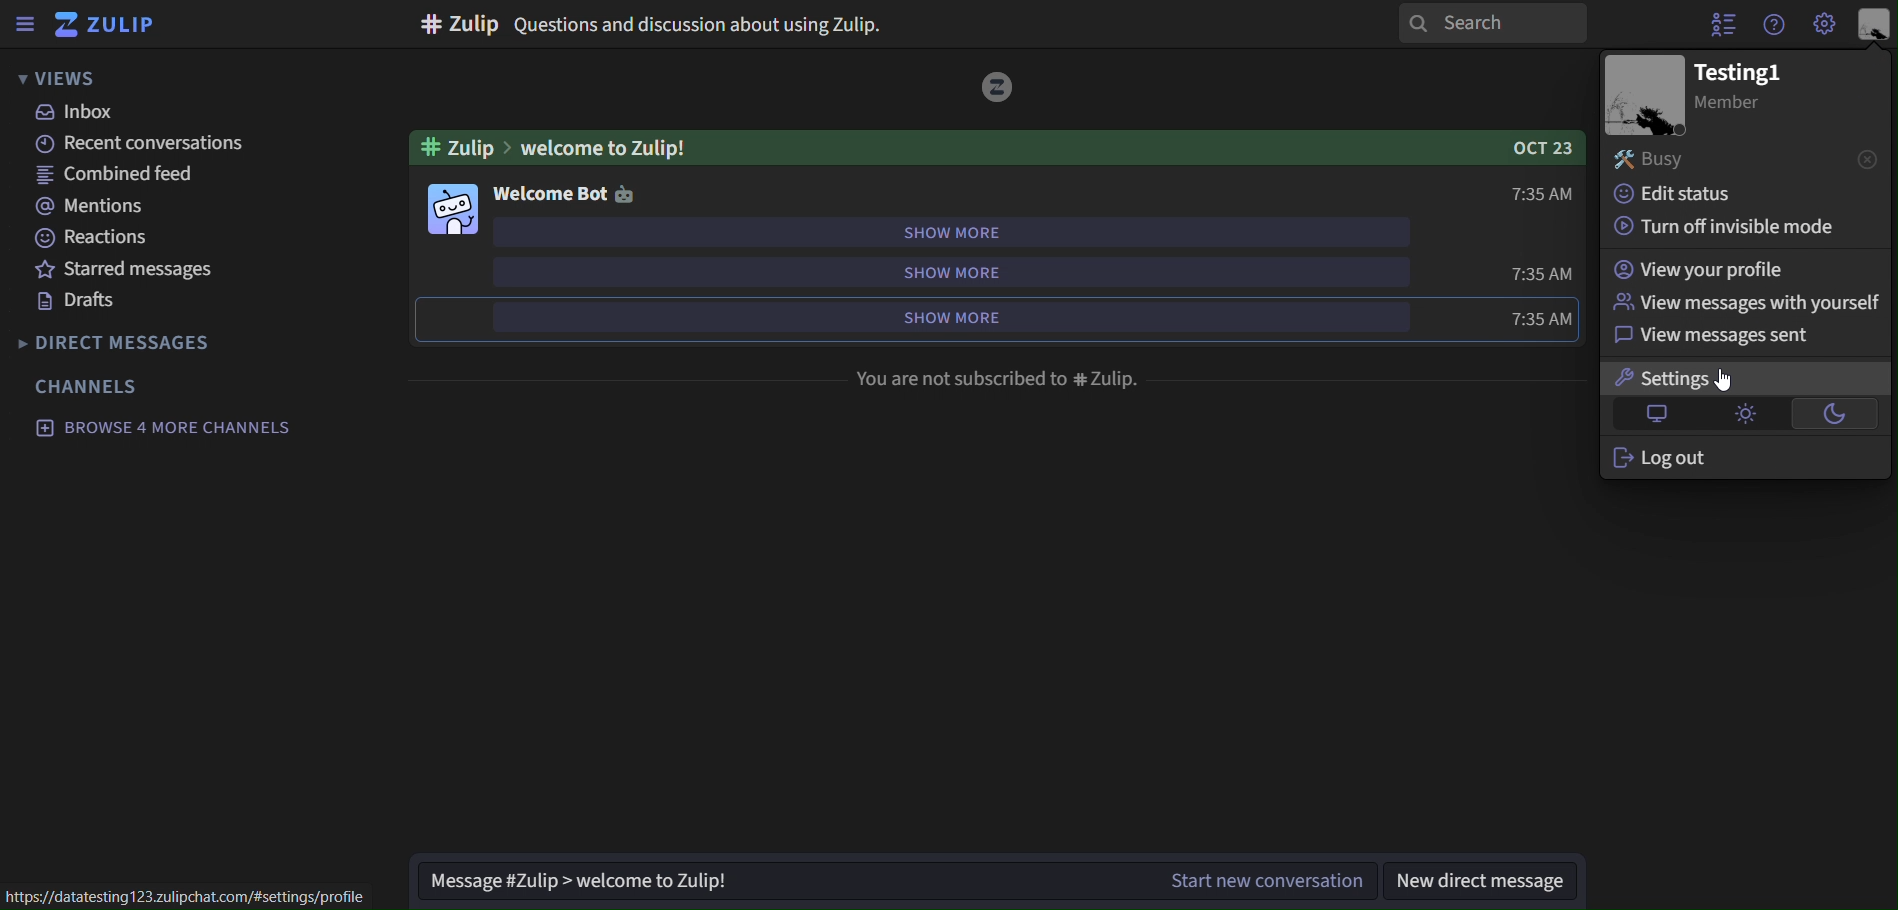 This screenshot has height=910, width=1898. I want to click on view messages with yourself, so click(1747, 303).